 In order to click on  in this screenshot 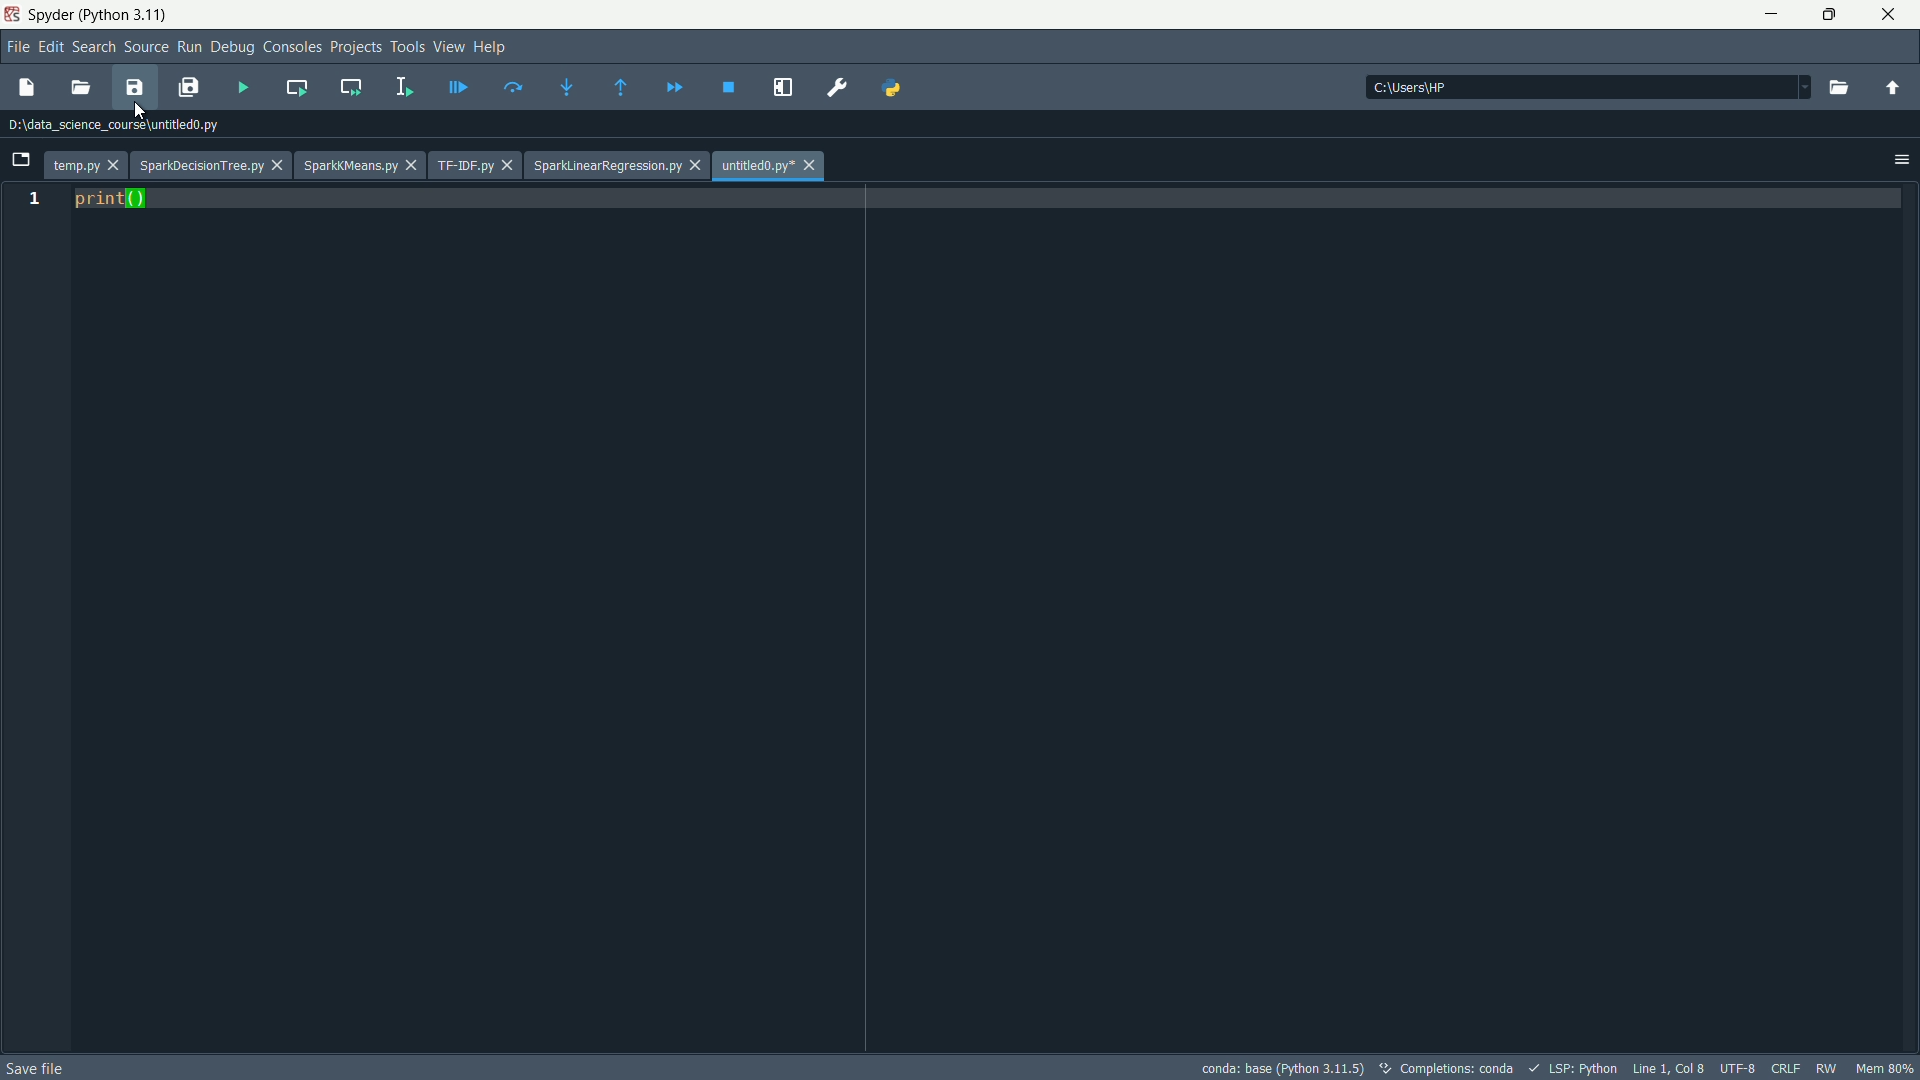, I will do `click(1825, 1067)`.